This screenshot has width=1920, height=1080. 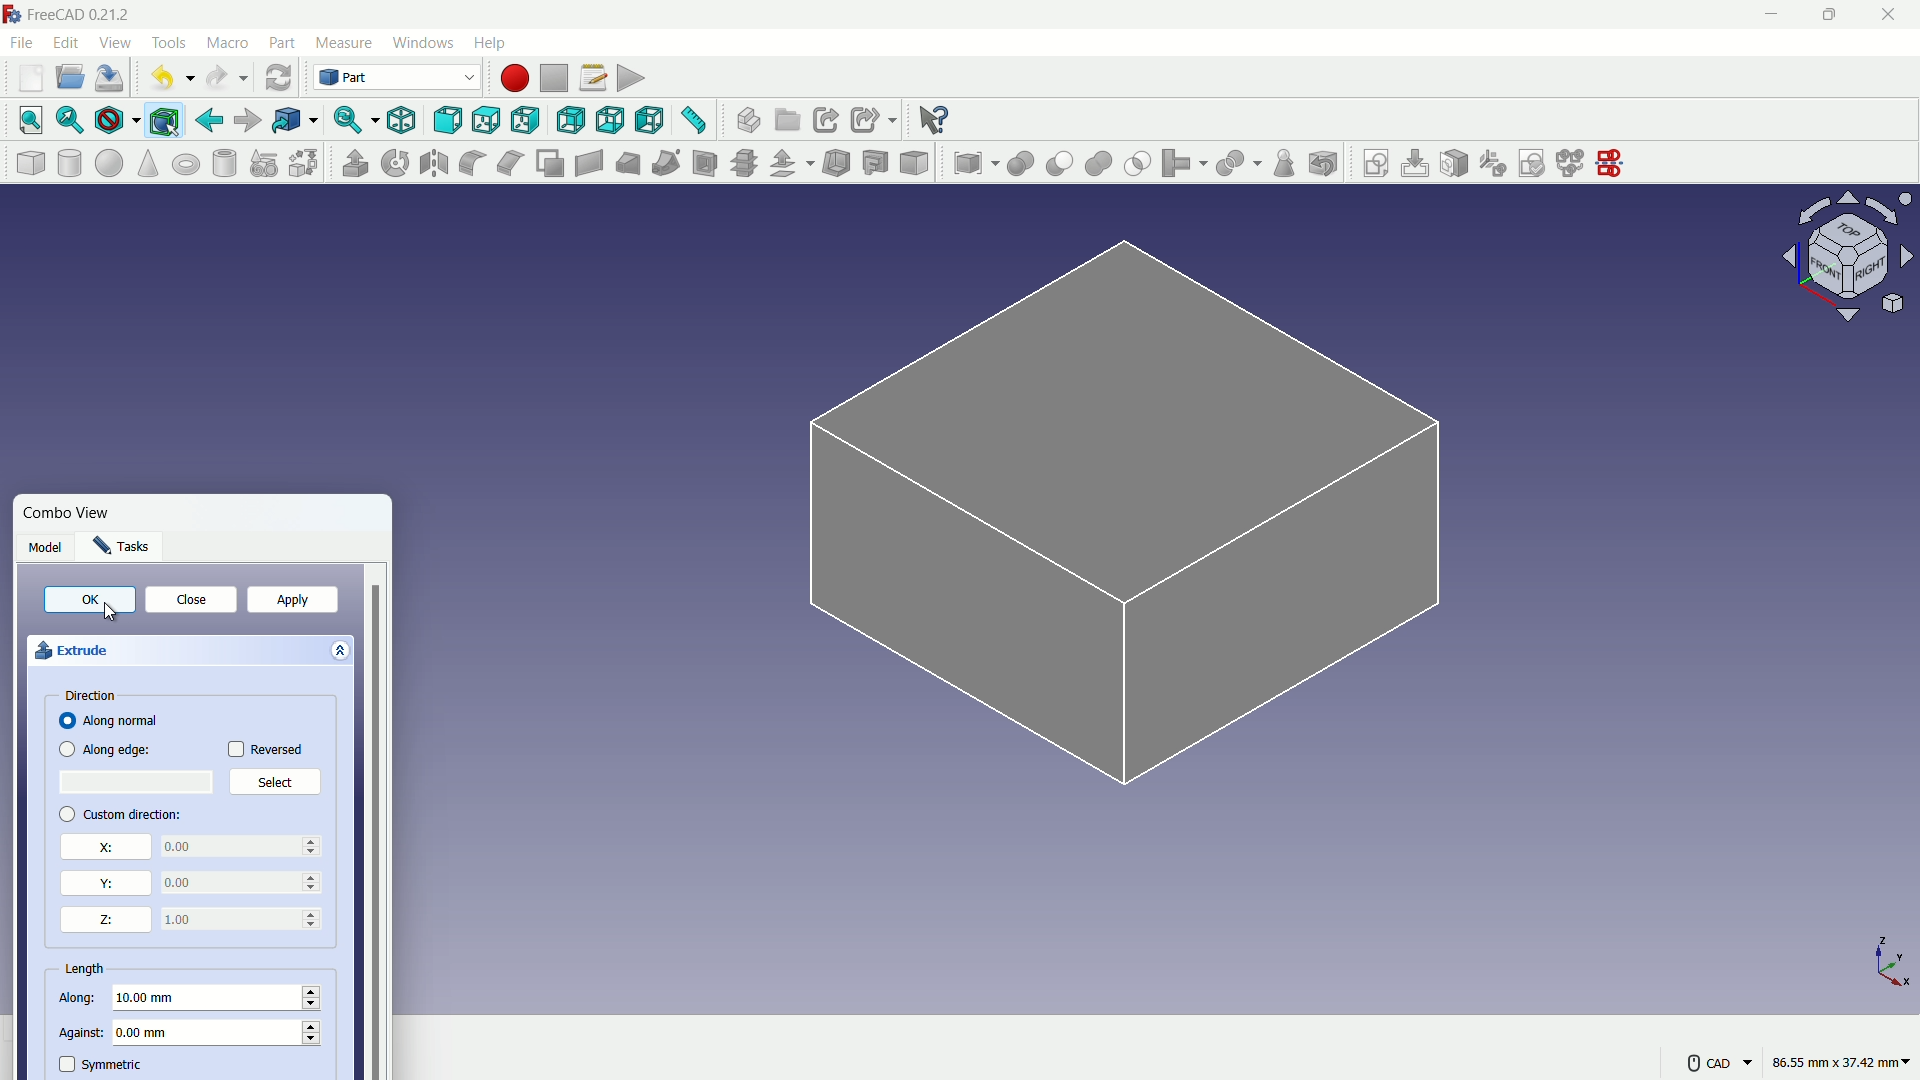 What do you see at coordinates (1775, 15) in the screenshot?
I see `minimize` at bounding box center [1775, 15].